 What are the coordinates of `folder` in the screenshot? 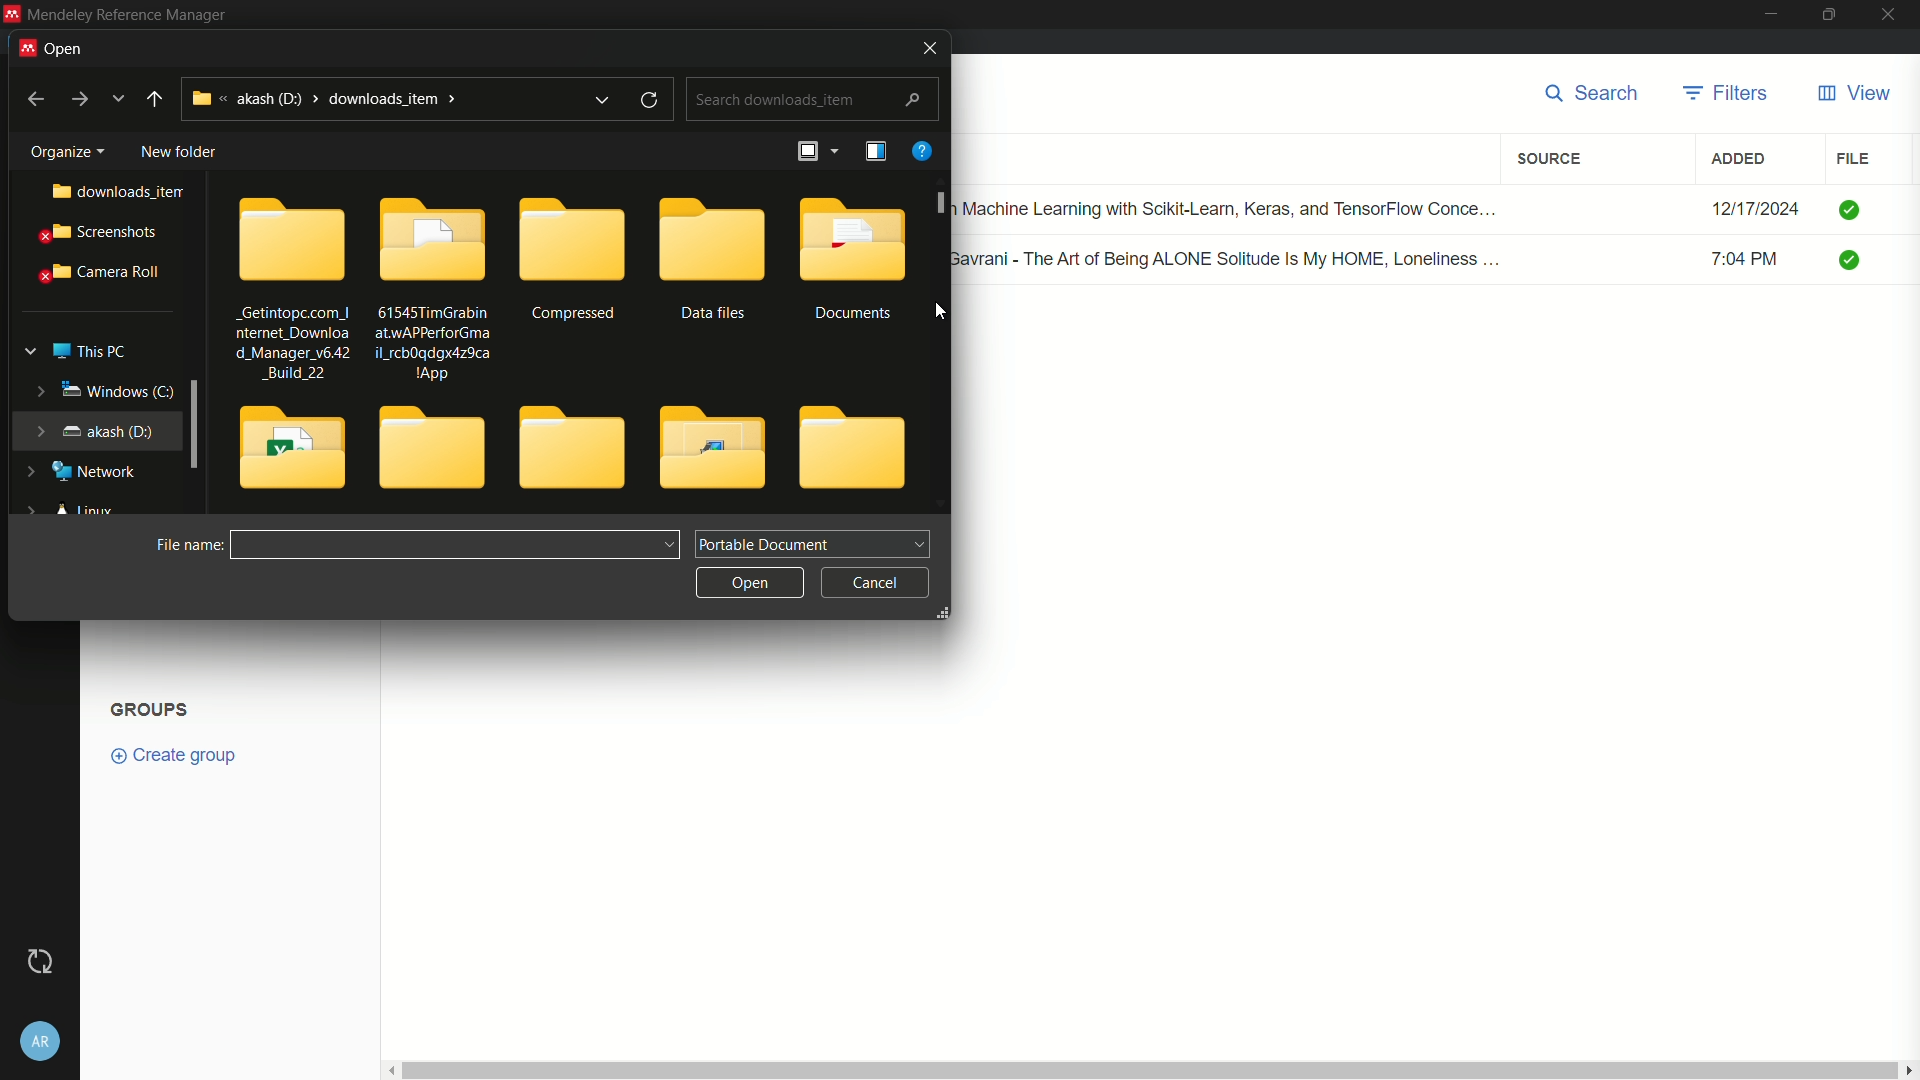 It's located at (428, 446).